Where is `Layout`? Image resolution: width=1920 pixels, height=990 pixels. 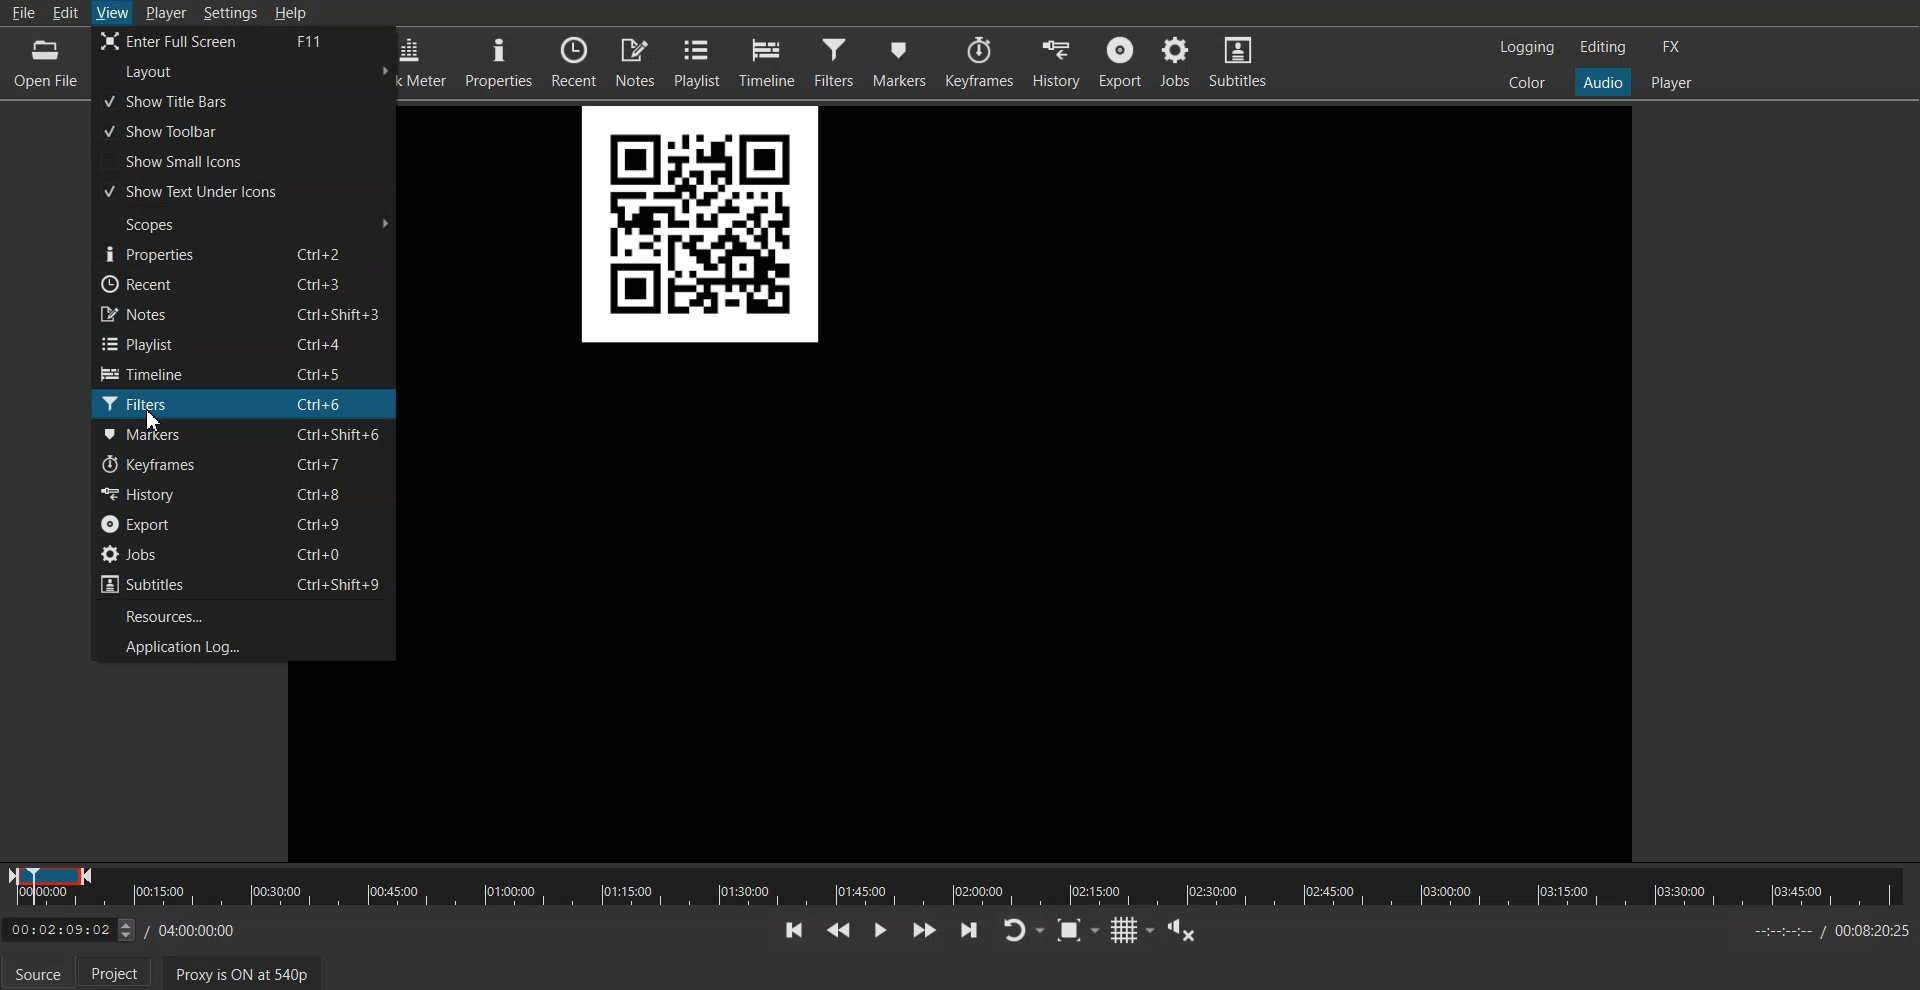 Layout is located at coordinates (245, 71).